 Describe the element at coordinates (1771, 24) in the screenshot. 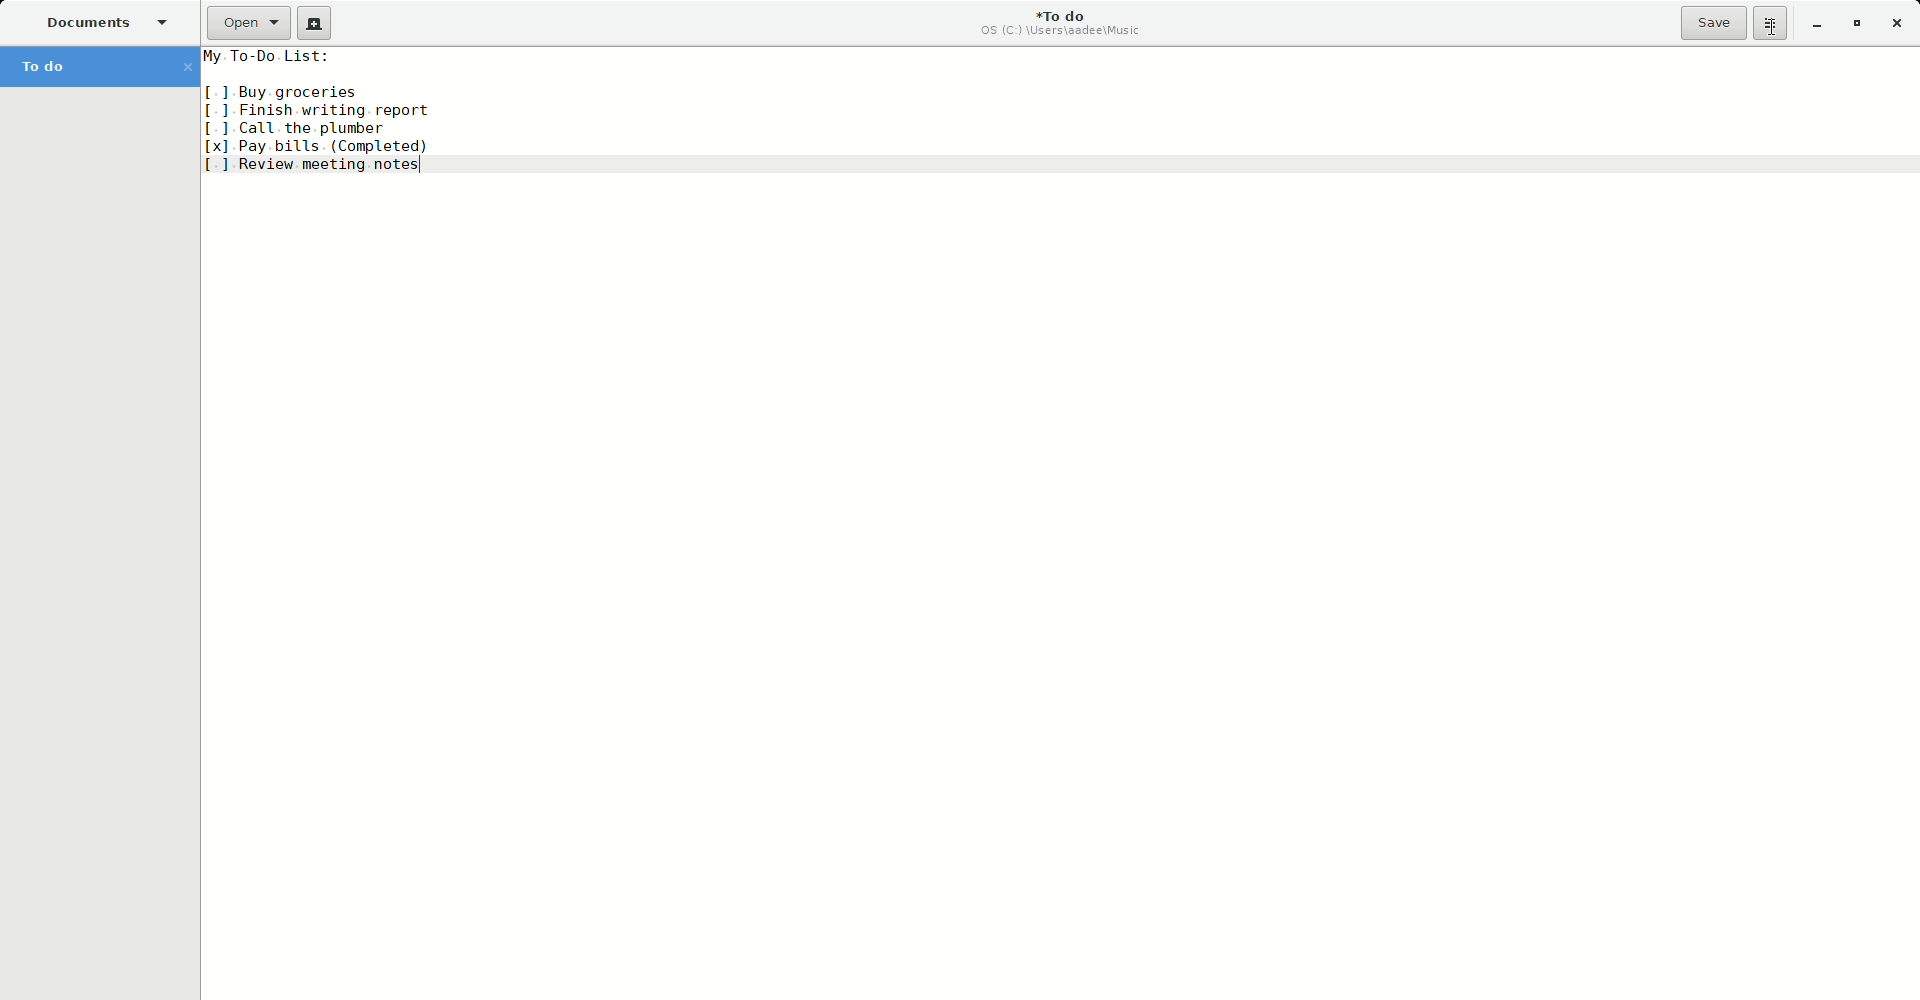

I see `Options` at that location.